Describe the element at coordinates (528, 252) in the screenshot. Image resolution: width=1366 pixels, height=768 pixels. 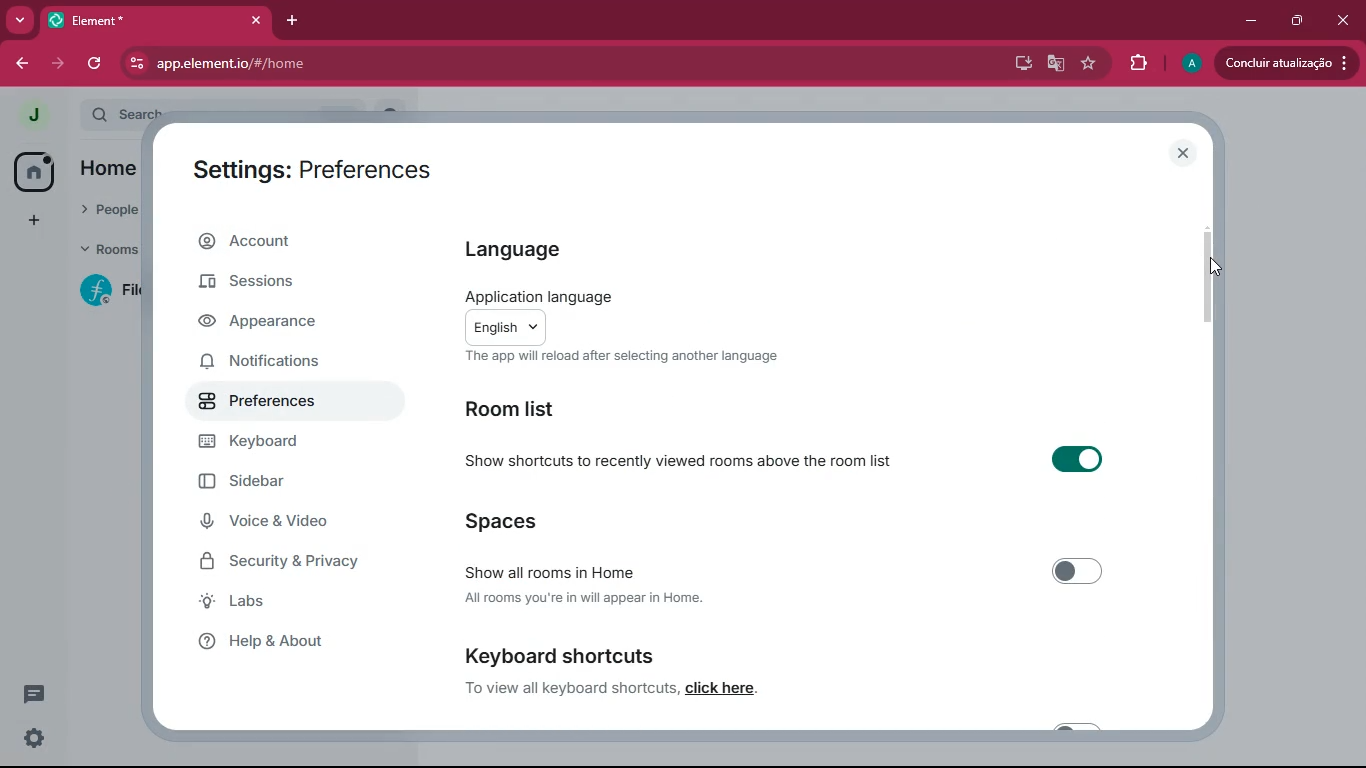
I see `language` at that location.